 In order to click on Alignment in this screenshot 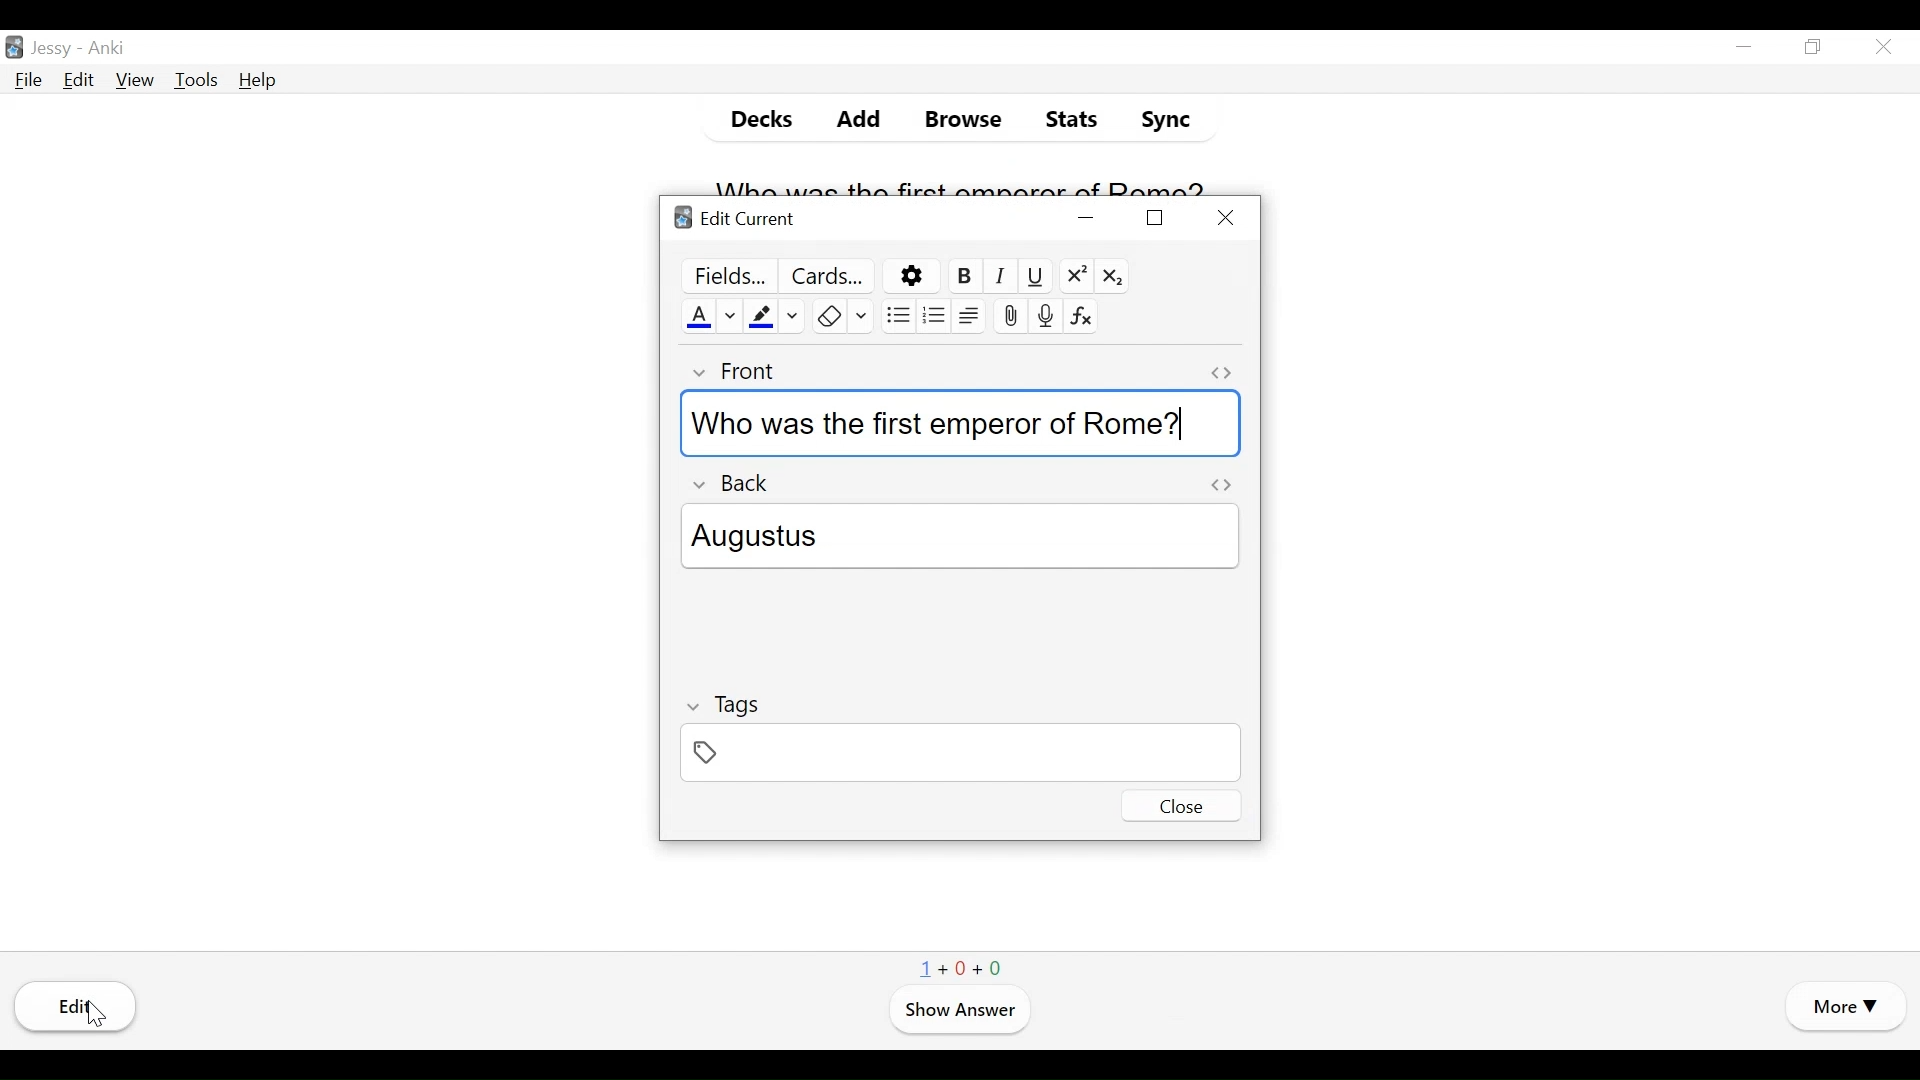, I will do `click(971, 316)`.